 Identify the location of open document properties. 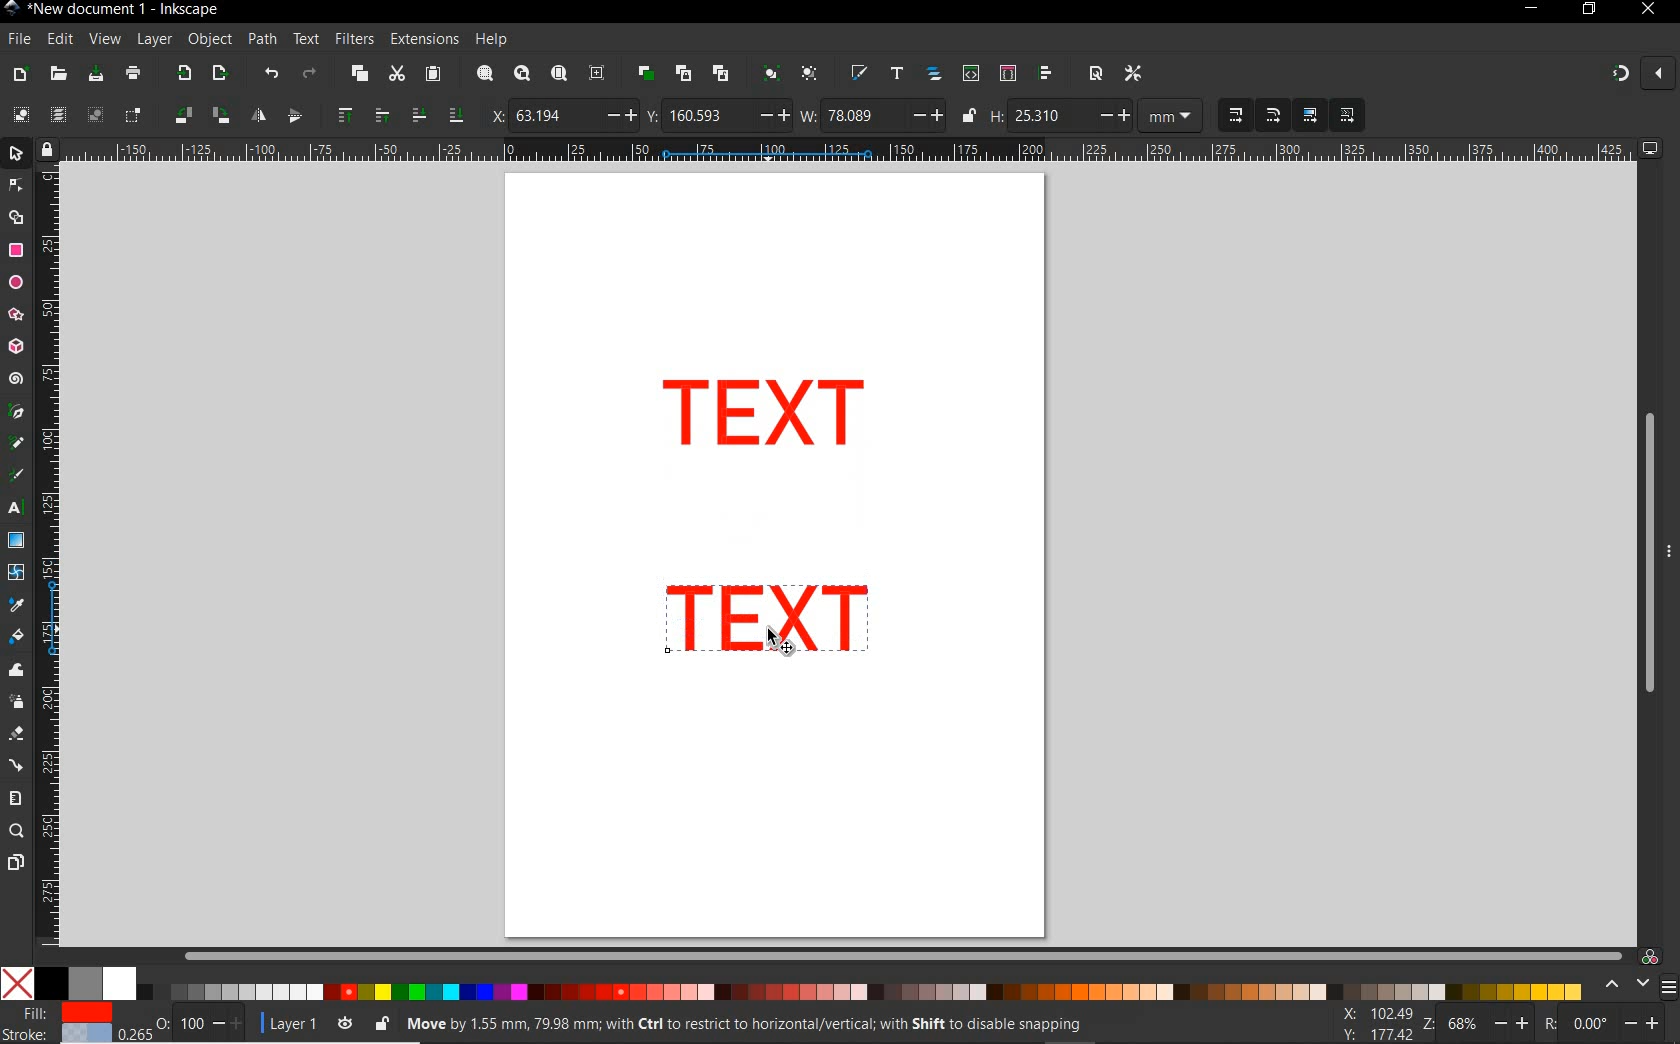
(1095, 73).